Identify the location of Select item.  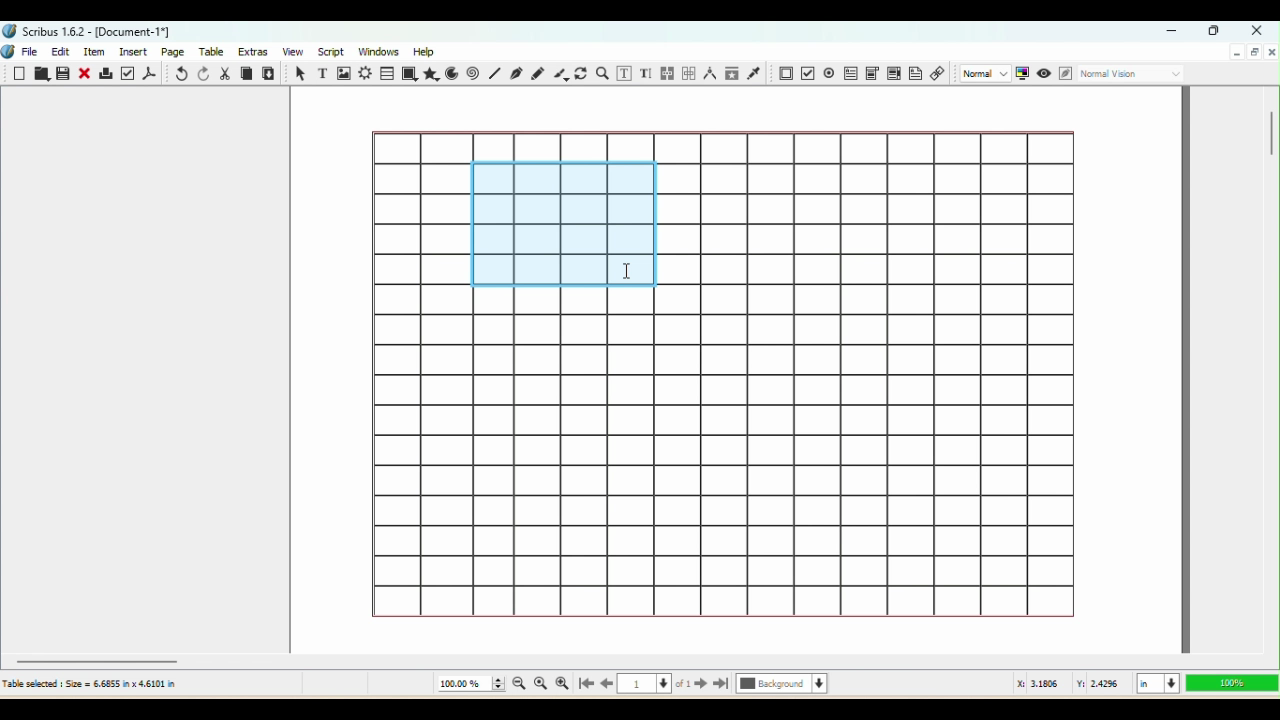
(298, 73).